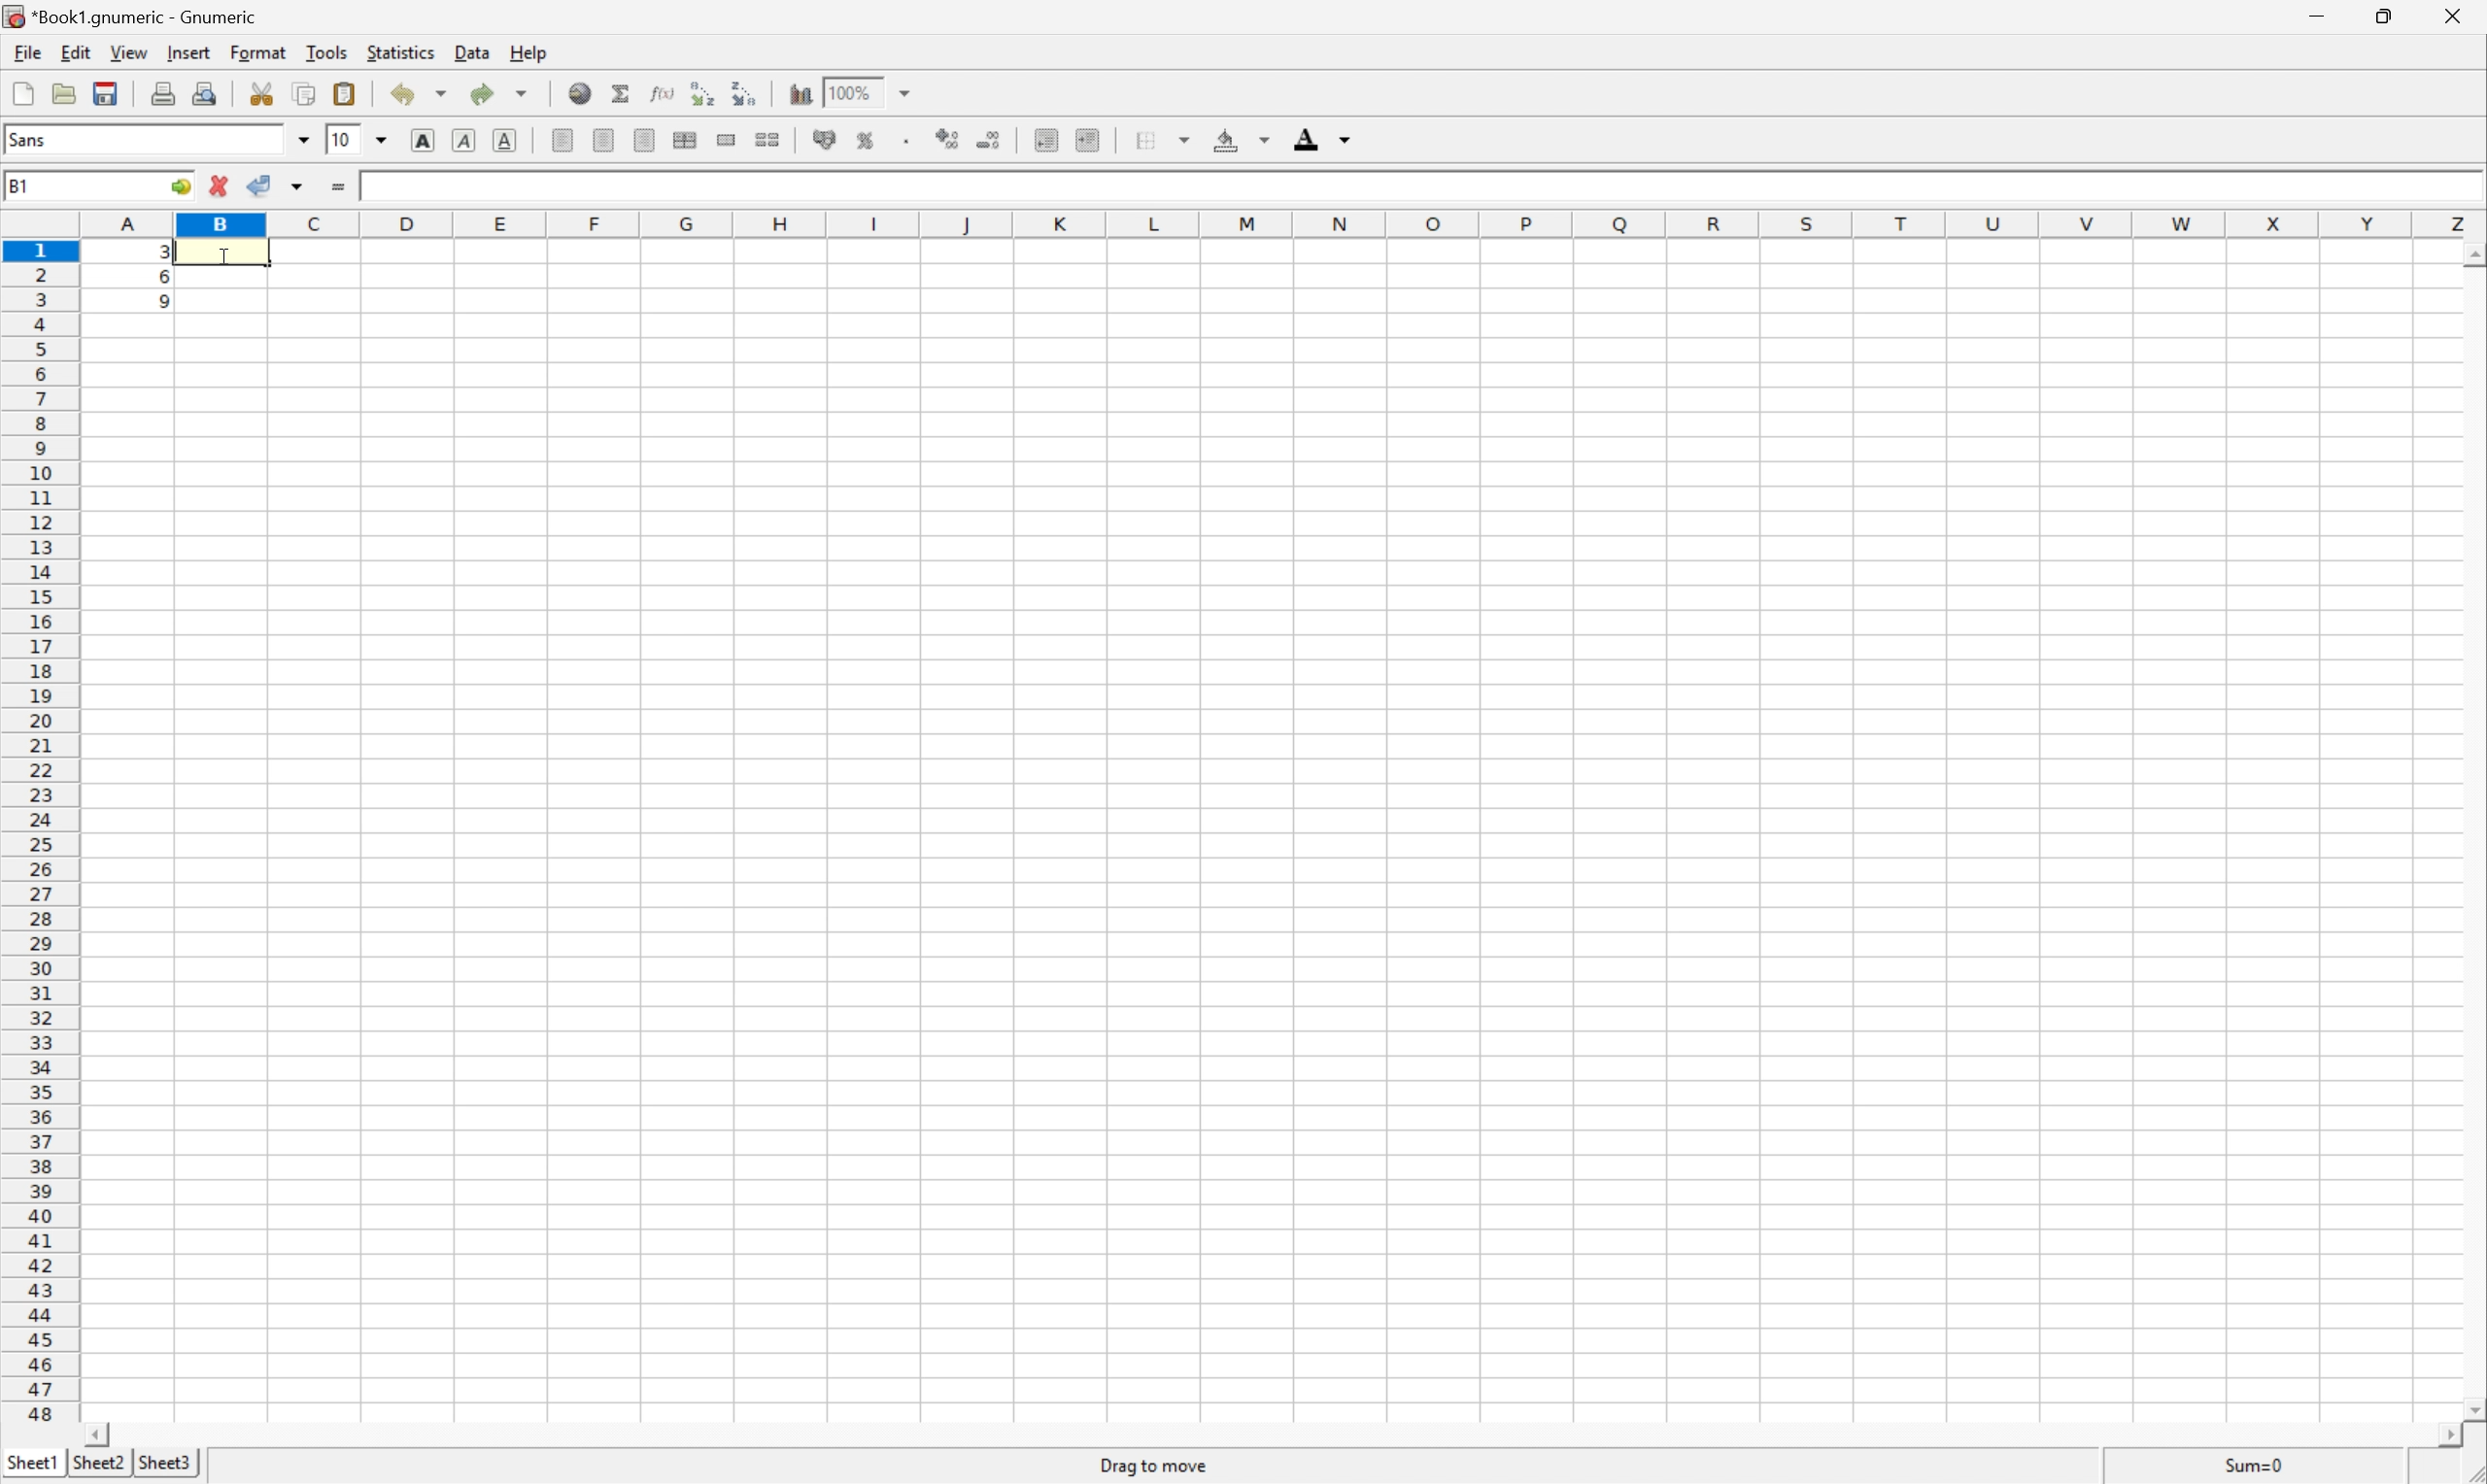 The width and height of the screenshot is (2487, 1484). Describe the element at coordinates (2385, 16) in the screenshot. I see `Restore Down` at that location.